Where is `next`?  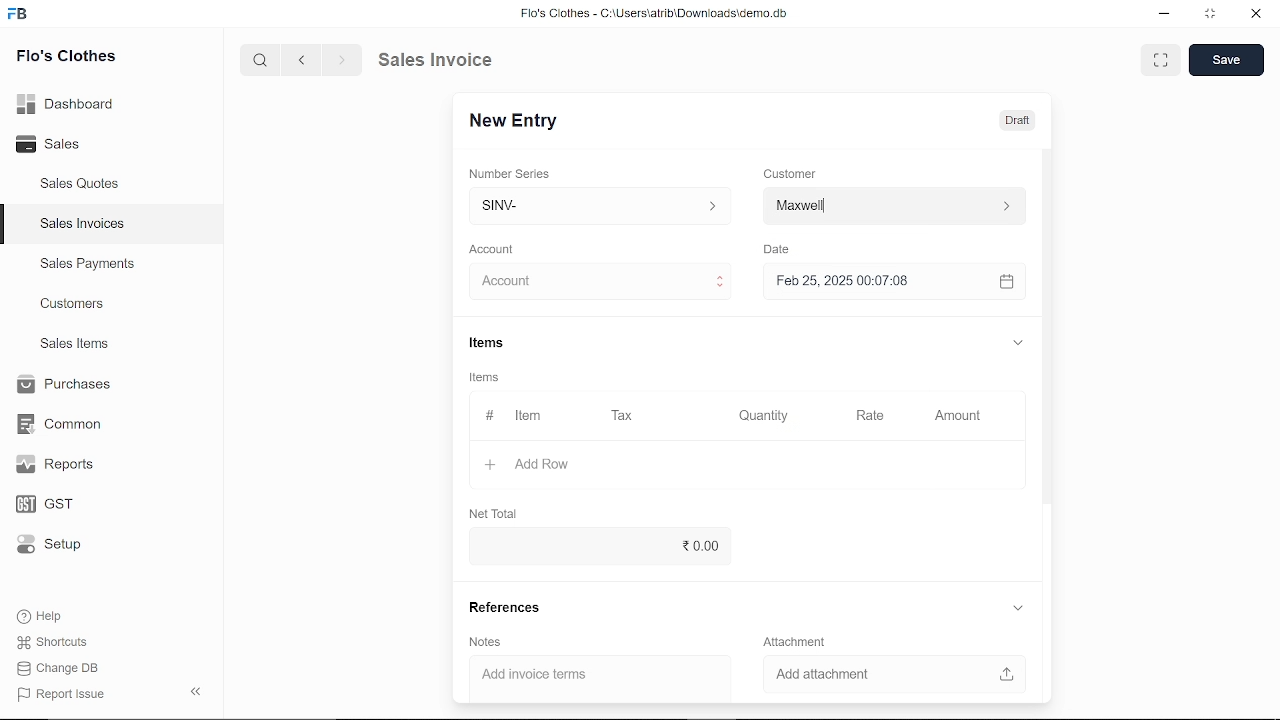 next is located at coordinates (342, 60).